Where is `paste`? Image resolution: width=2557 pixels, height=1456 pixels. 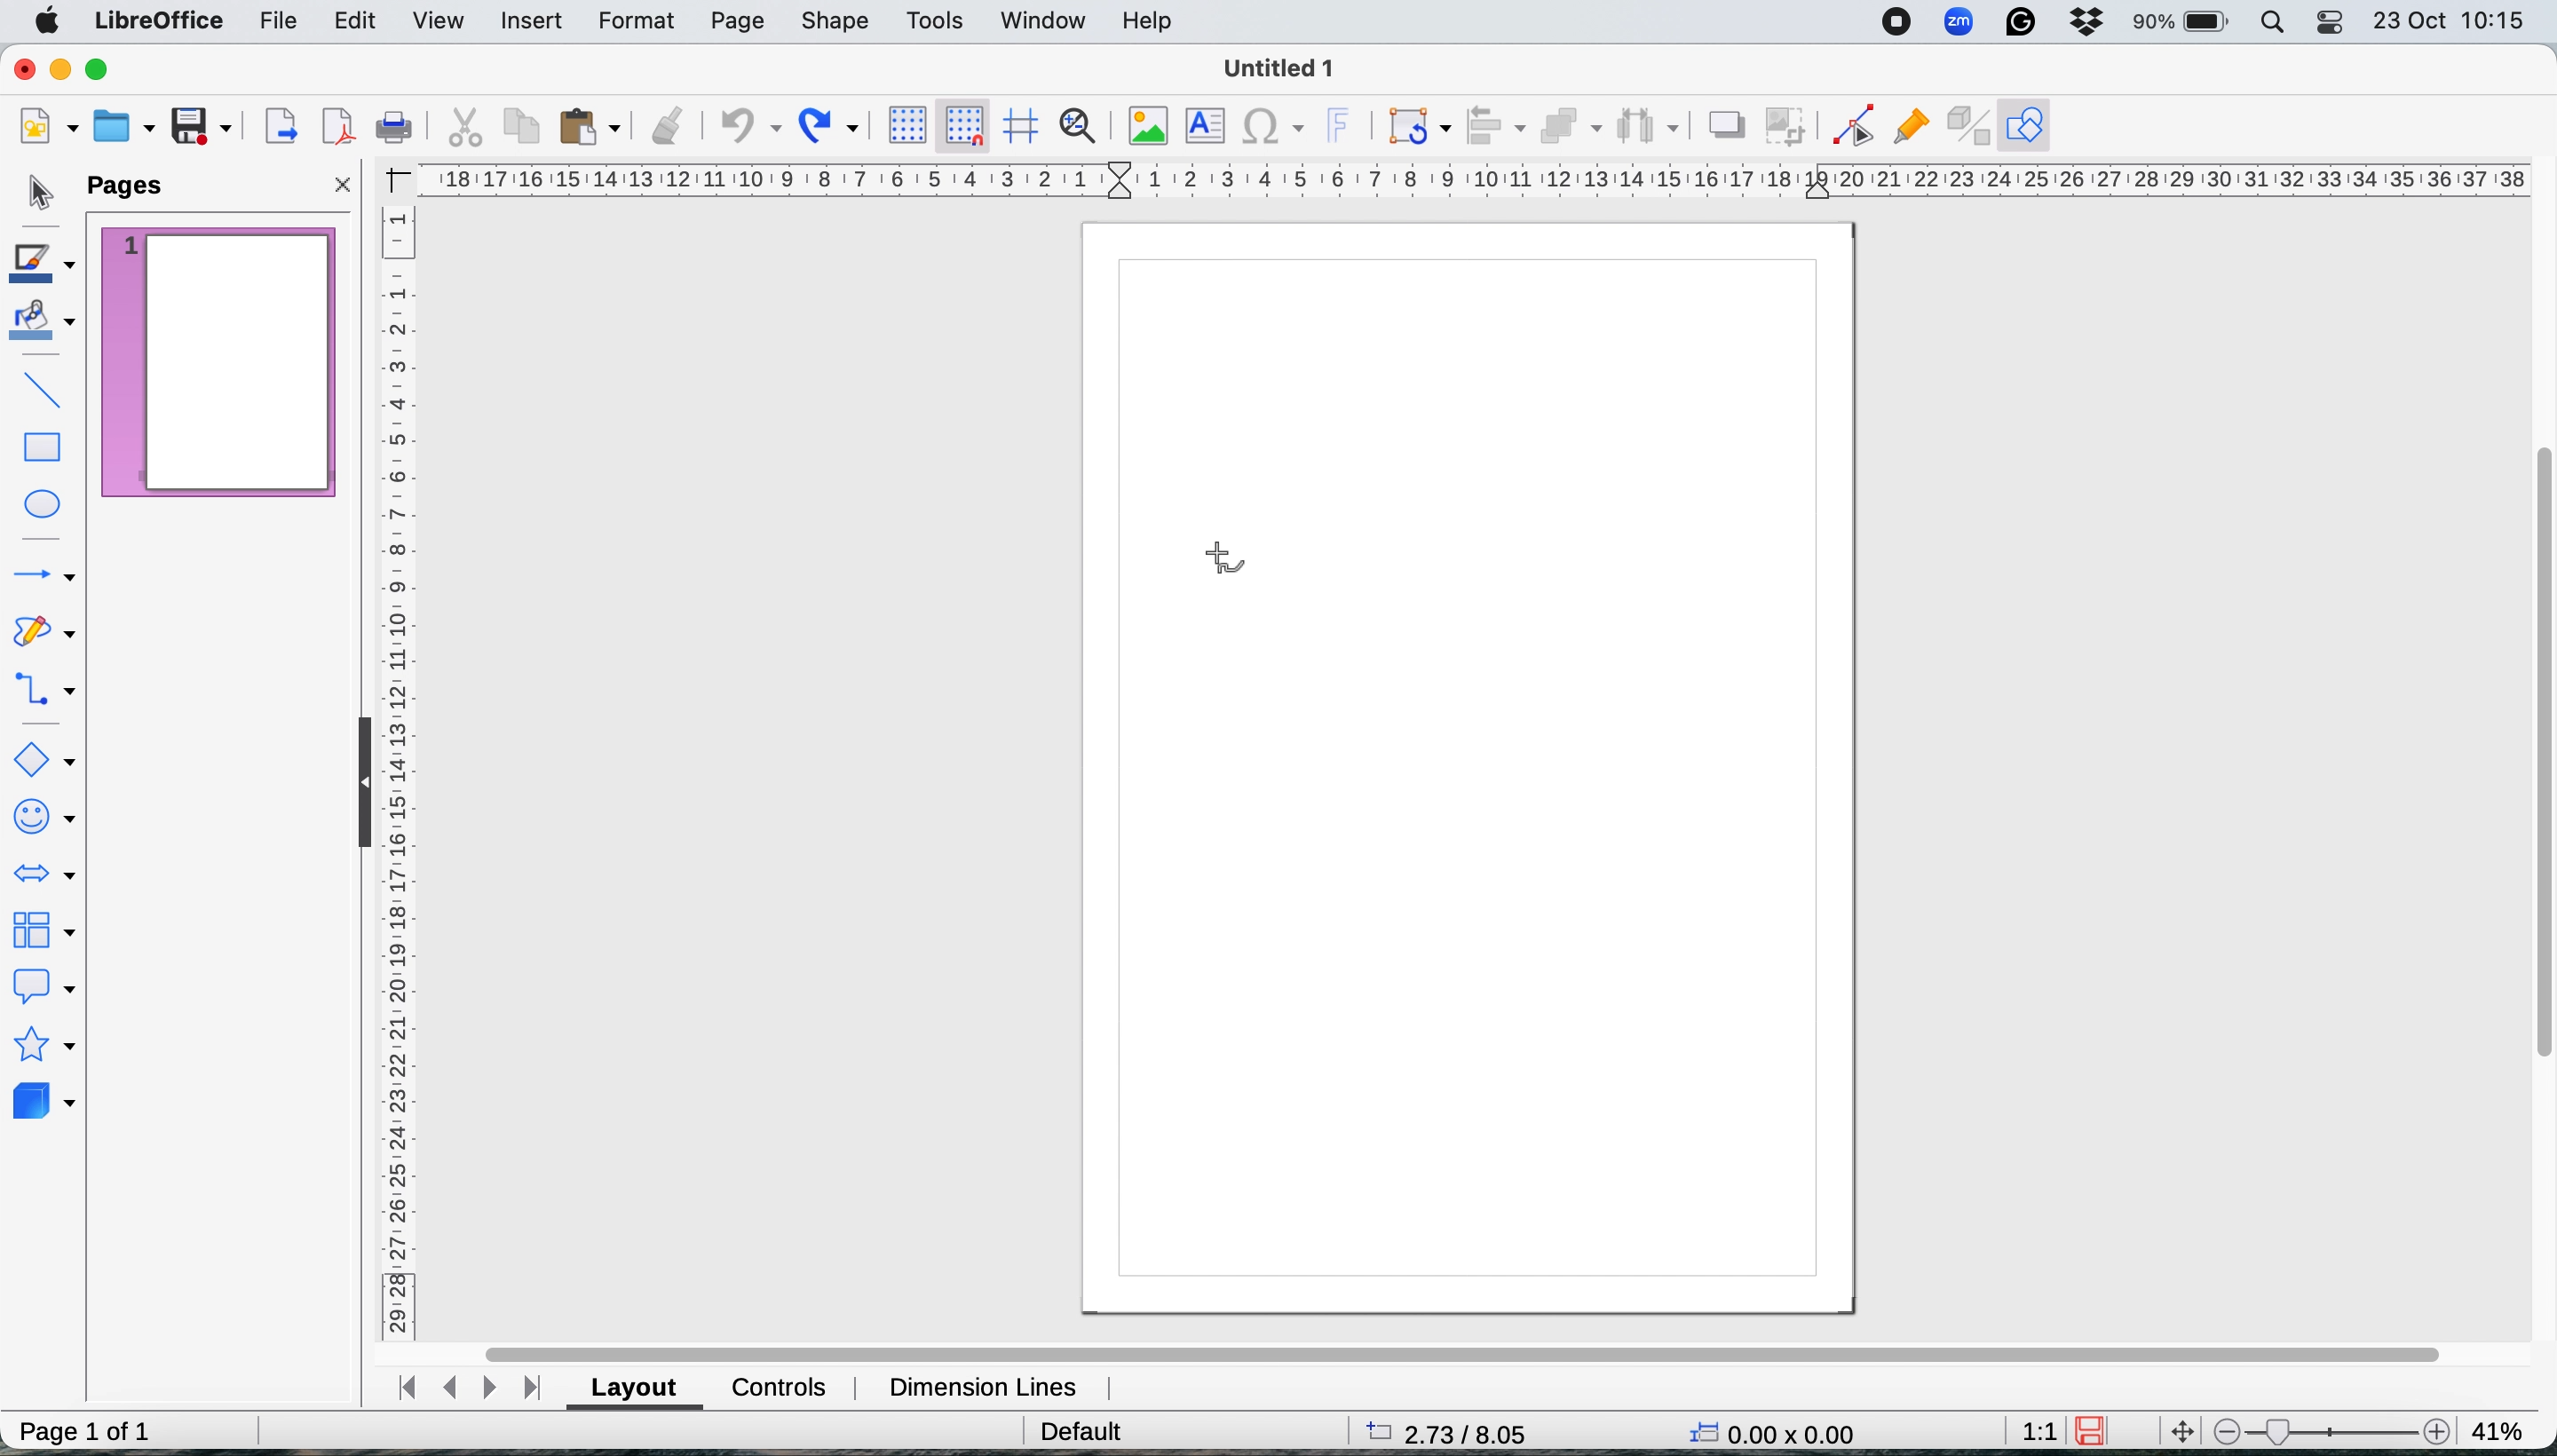 paste is located at coordinates (593, 128).